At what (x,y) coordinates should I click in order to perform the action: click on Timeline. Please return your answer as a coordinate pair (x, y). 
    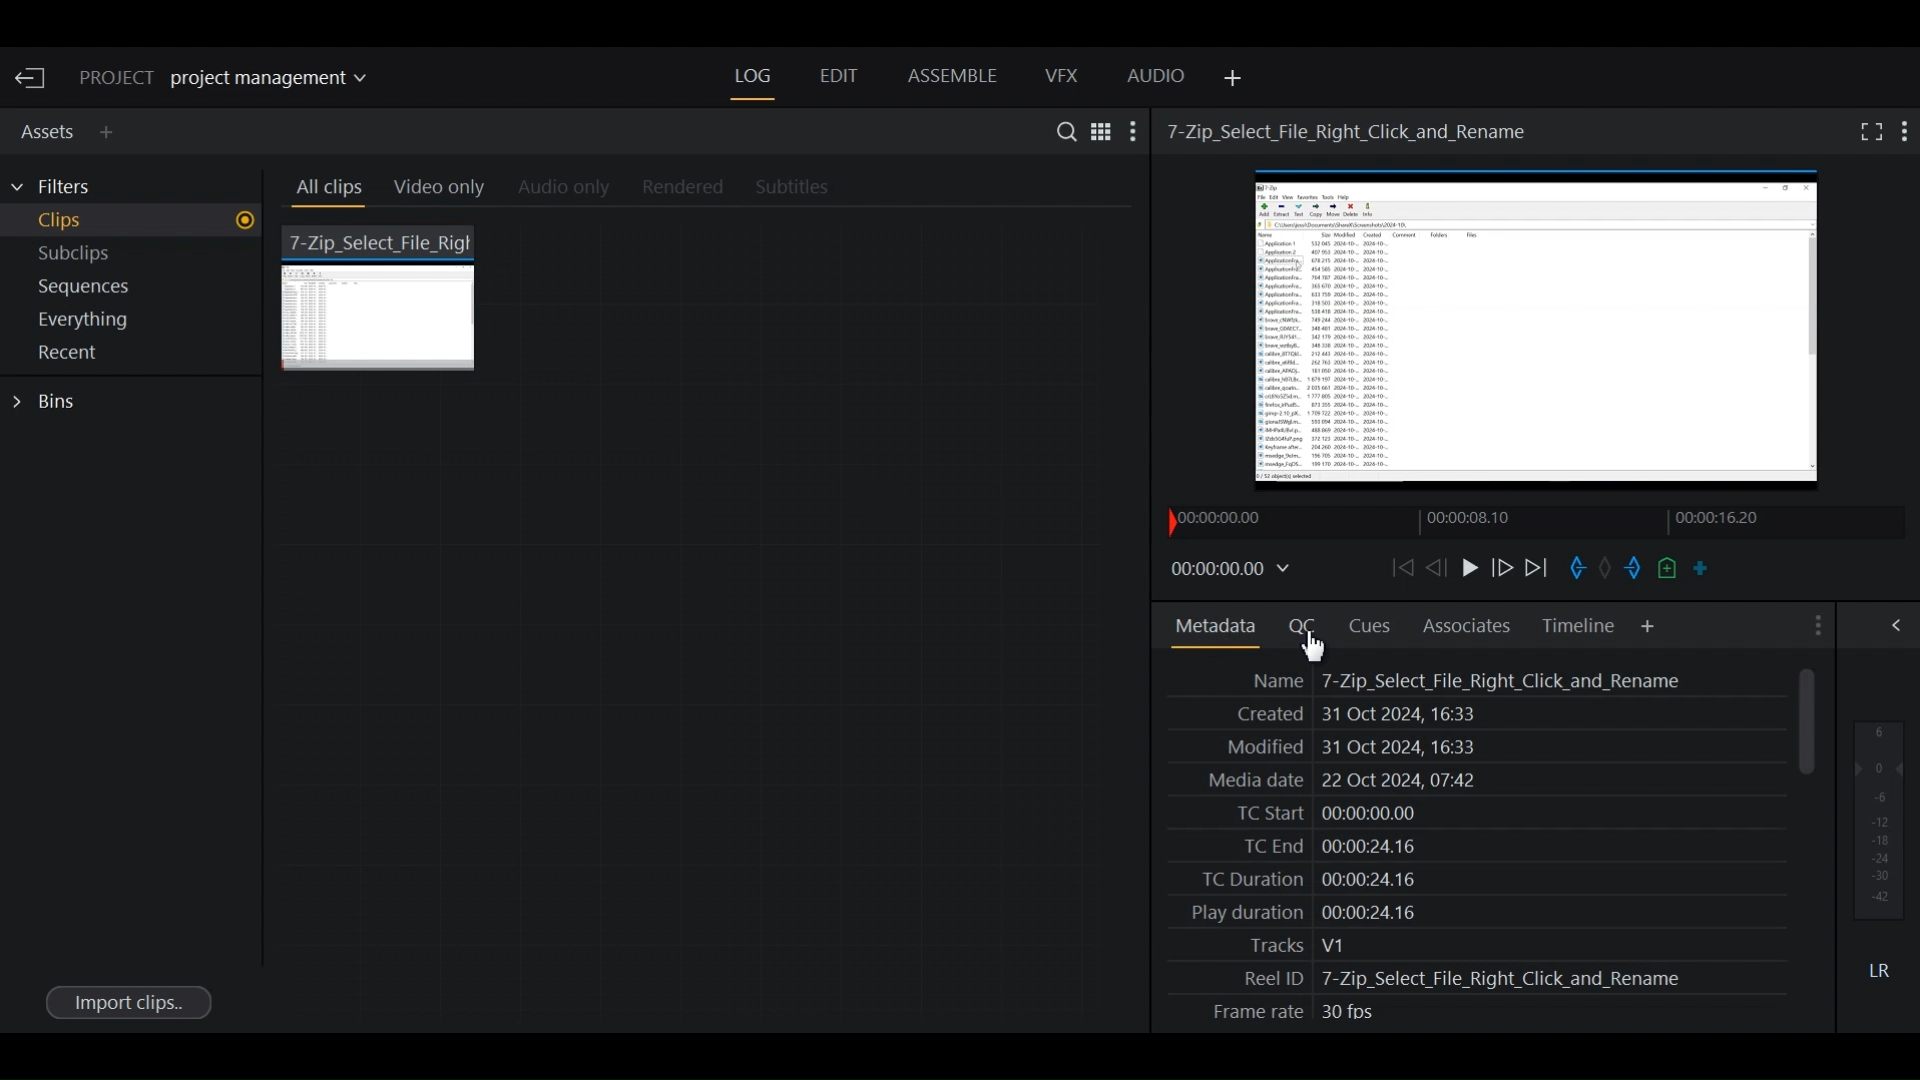
    Looking at the image, I should click on (1491, 521).